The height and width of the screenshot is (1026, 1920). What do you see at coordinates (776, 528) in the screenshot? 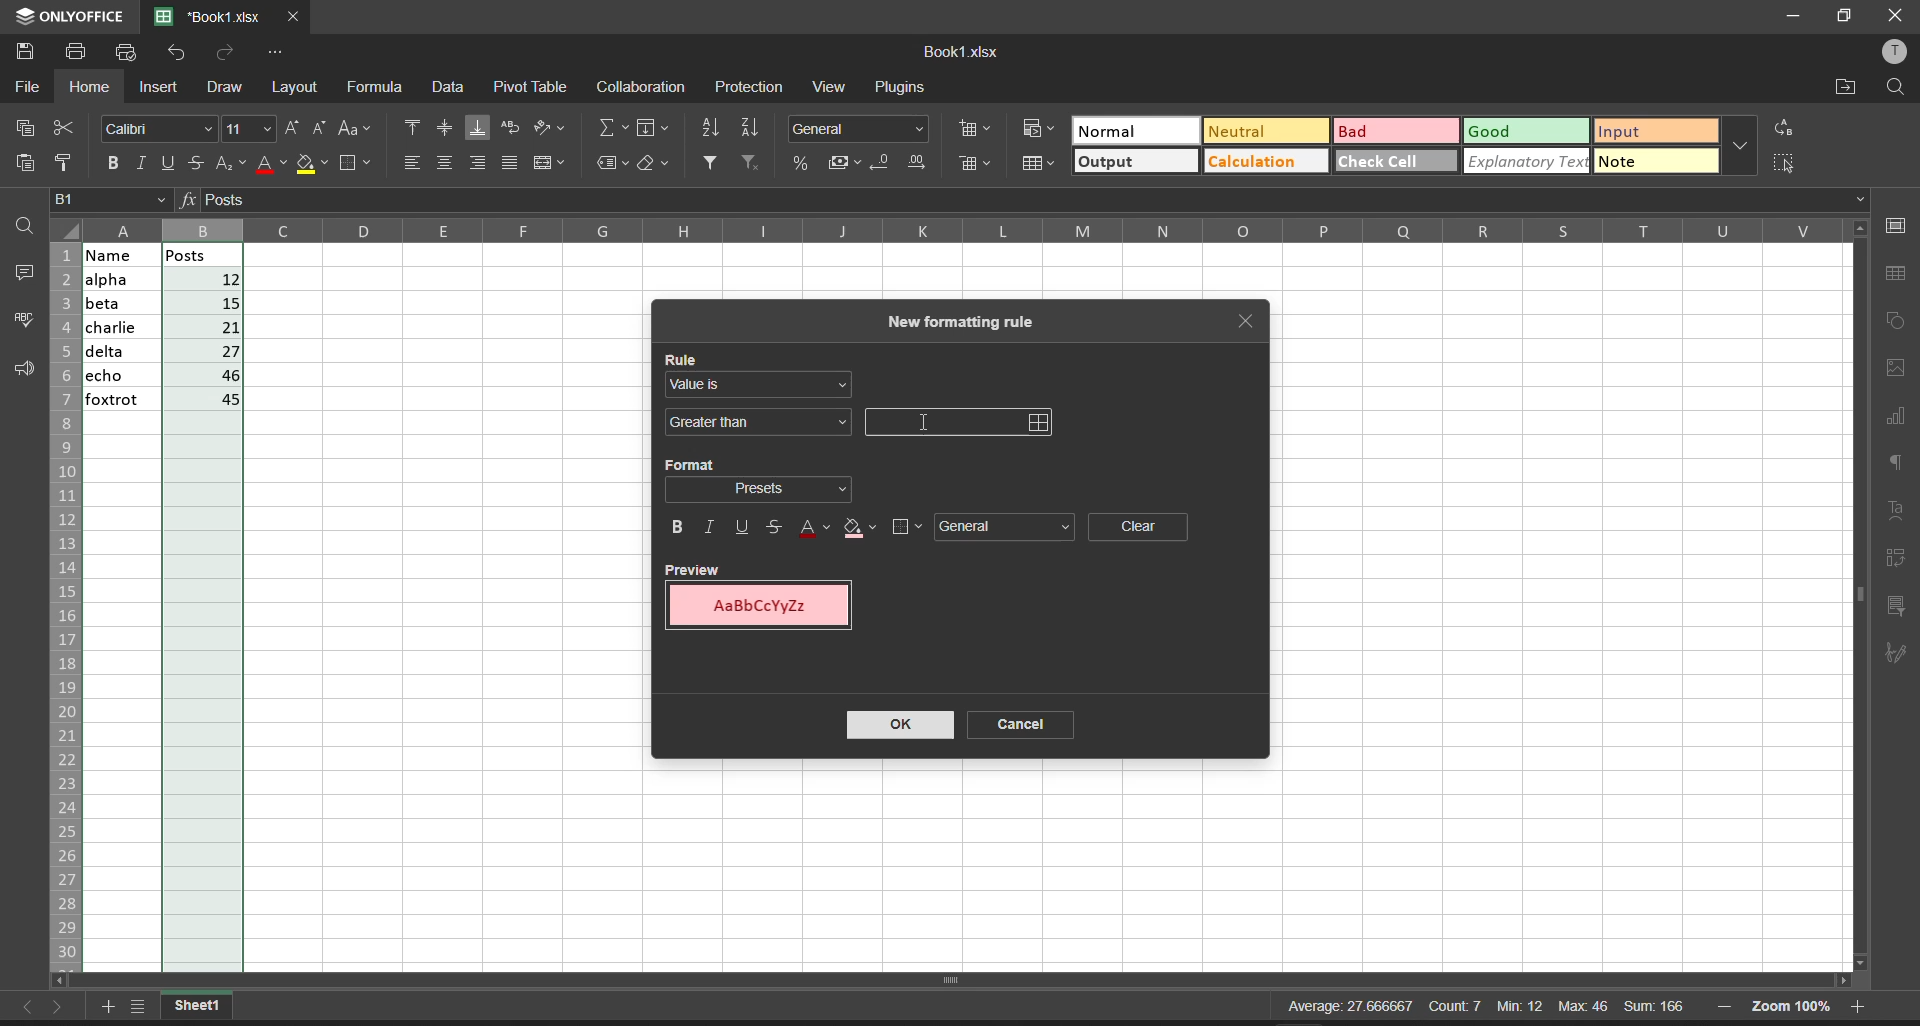
I see `strikethrough` at bounding box center [776, 528].